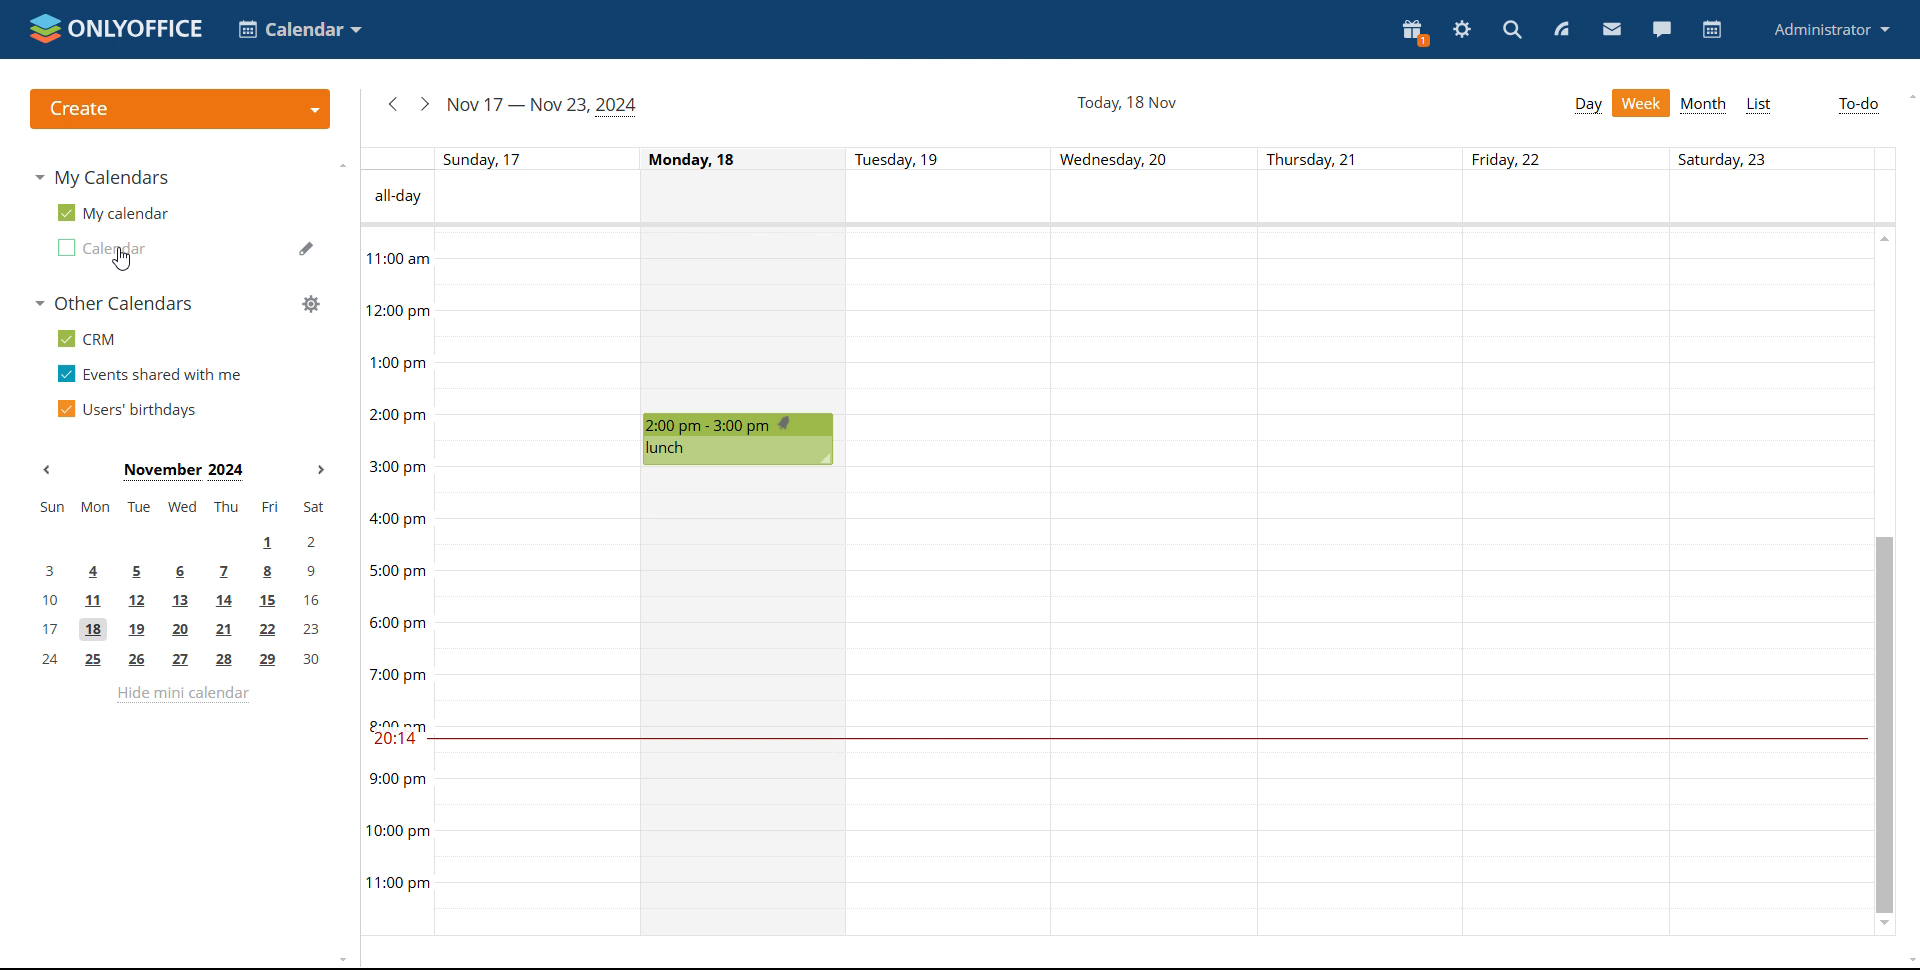 Image resolution: width=1920 pixels, height=970 pixels. I want to click on mini calendar, underlined dates are events, so click(183, 586).